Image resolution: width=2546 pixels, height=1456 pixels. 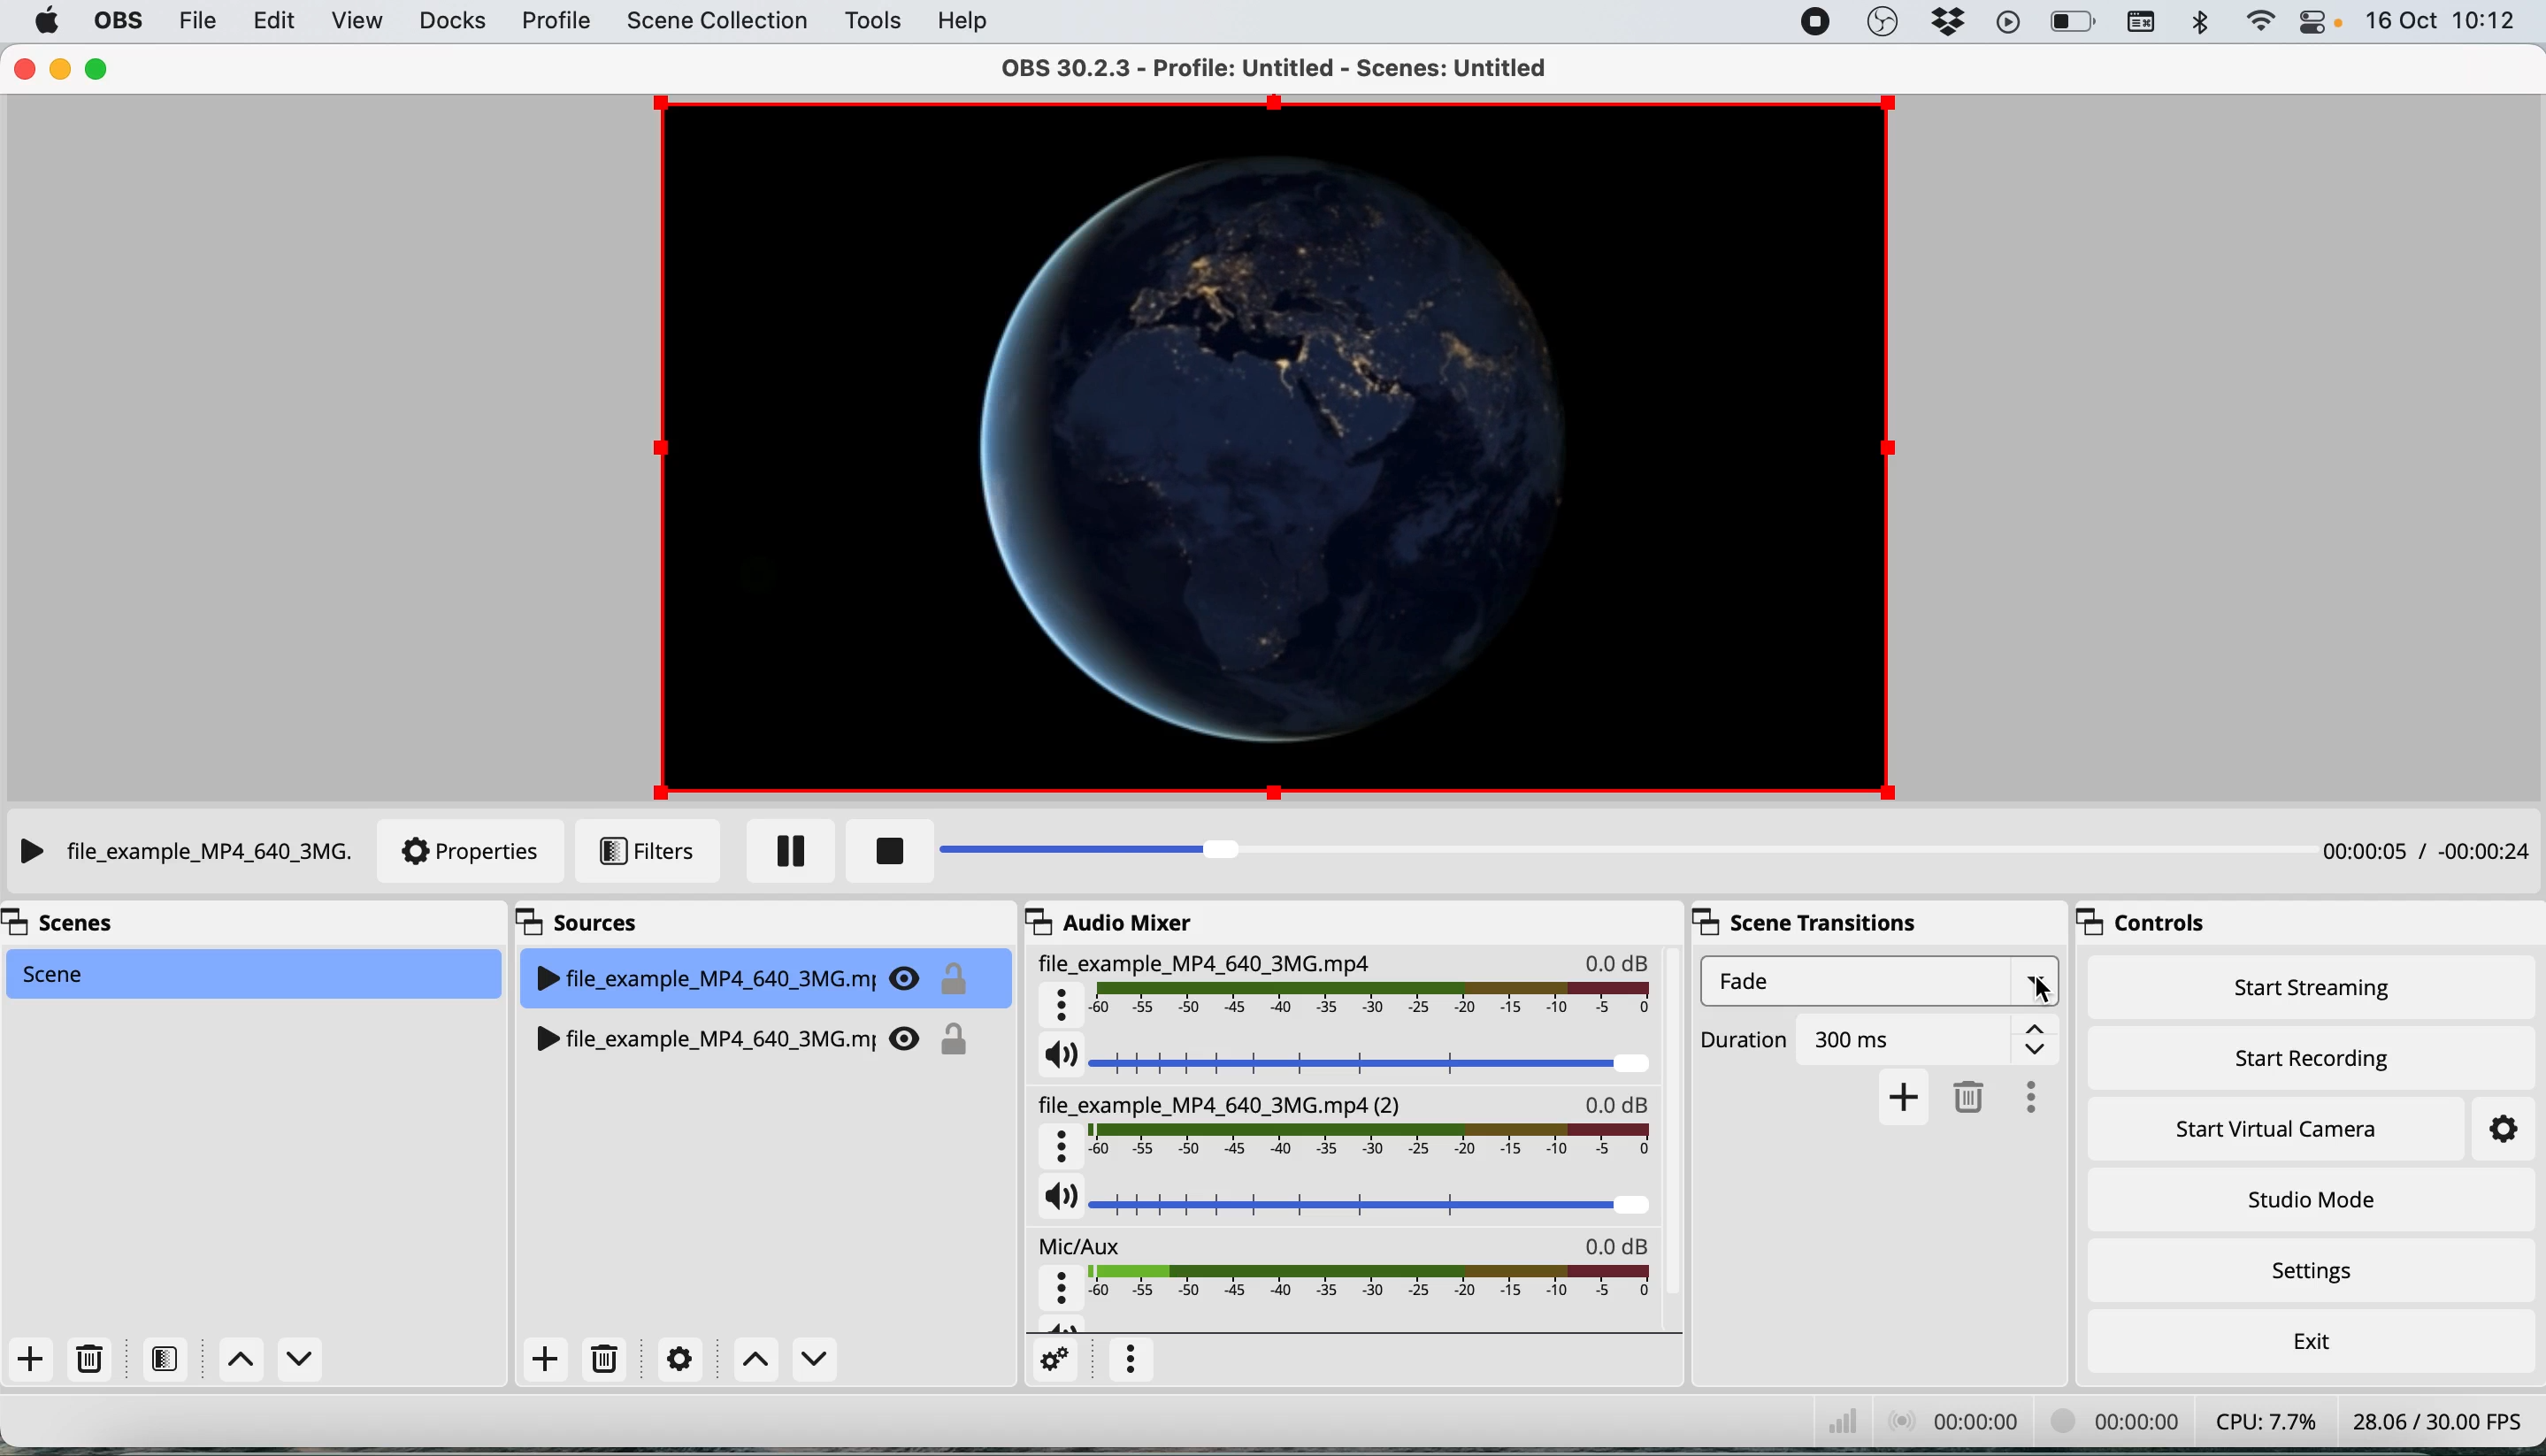 I want to click on scene transitions, so click(x=1808, y=922).